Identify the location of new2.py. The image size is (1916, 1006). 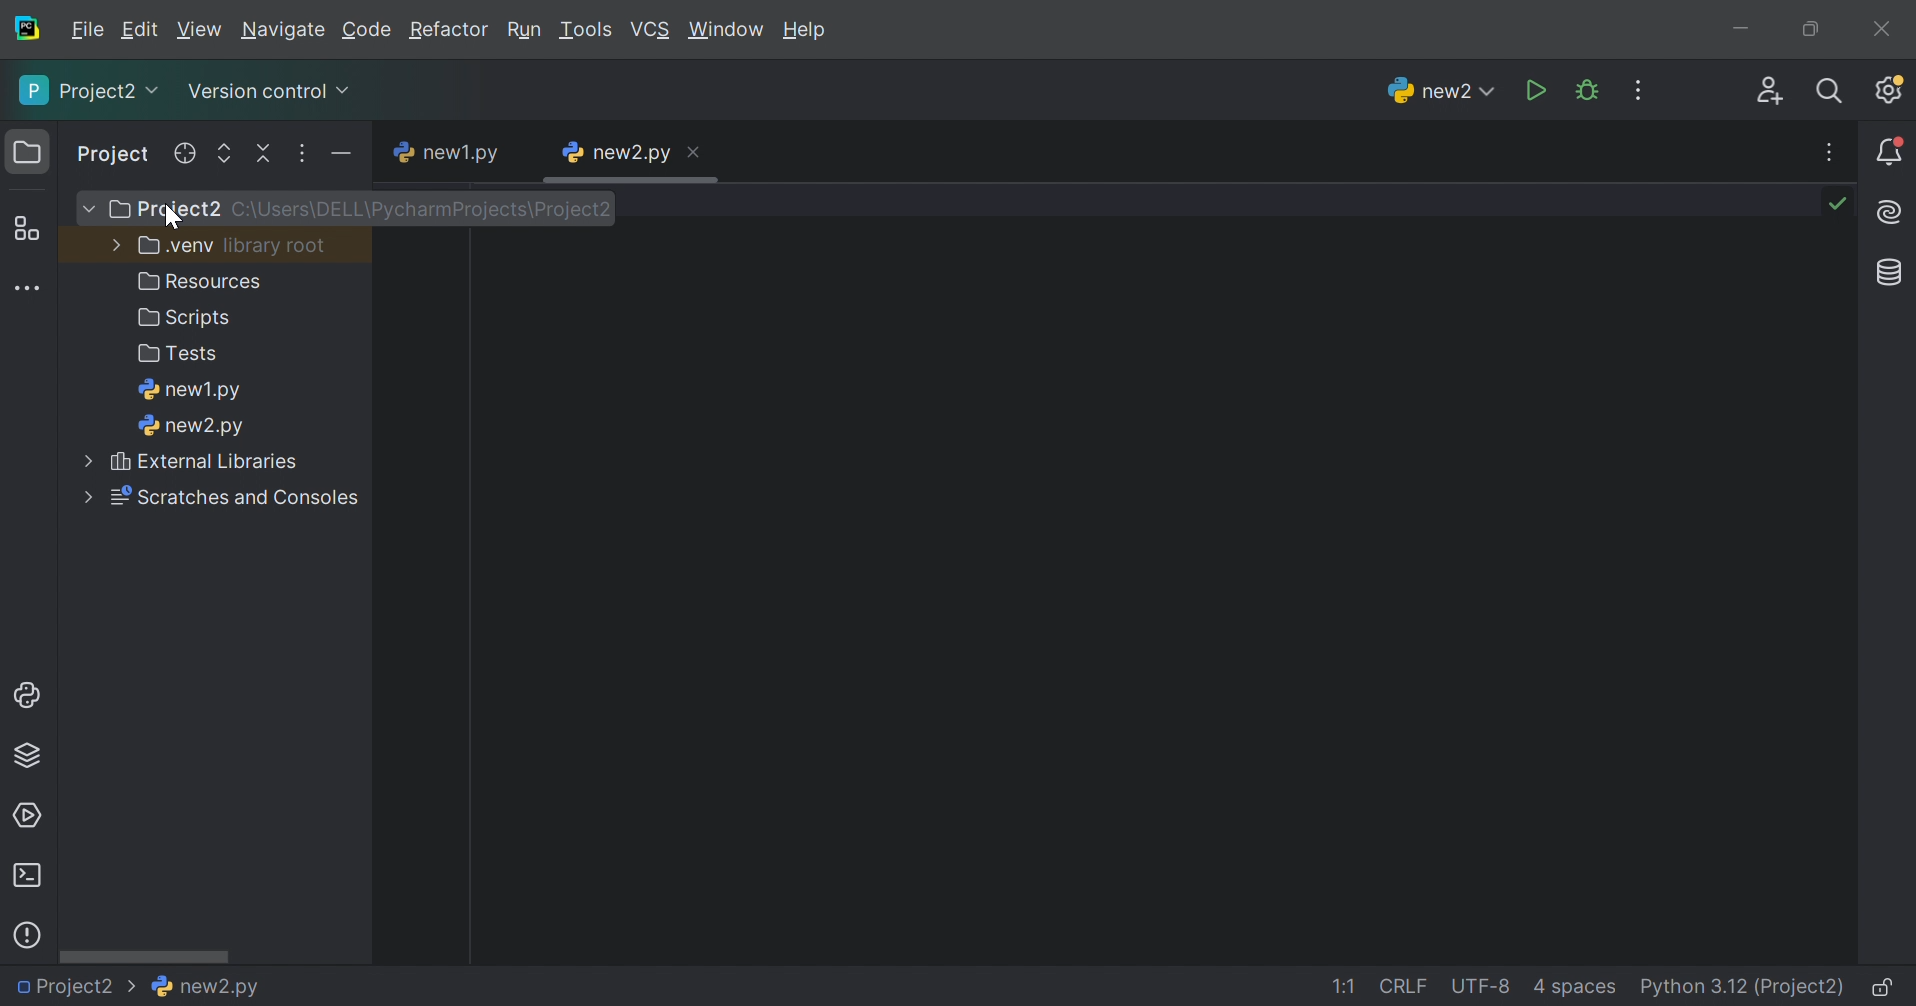
(1436, 89).